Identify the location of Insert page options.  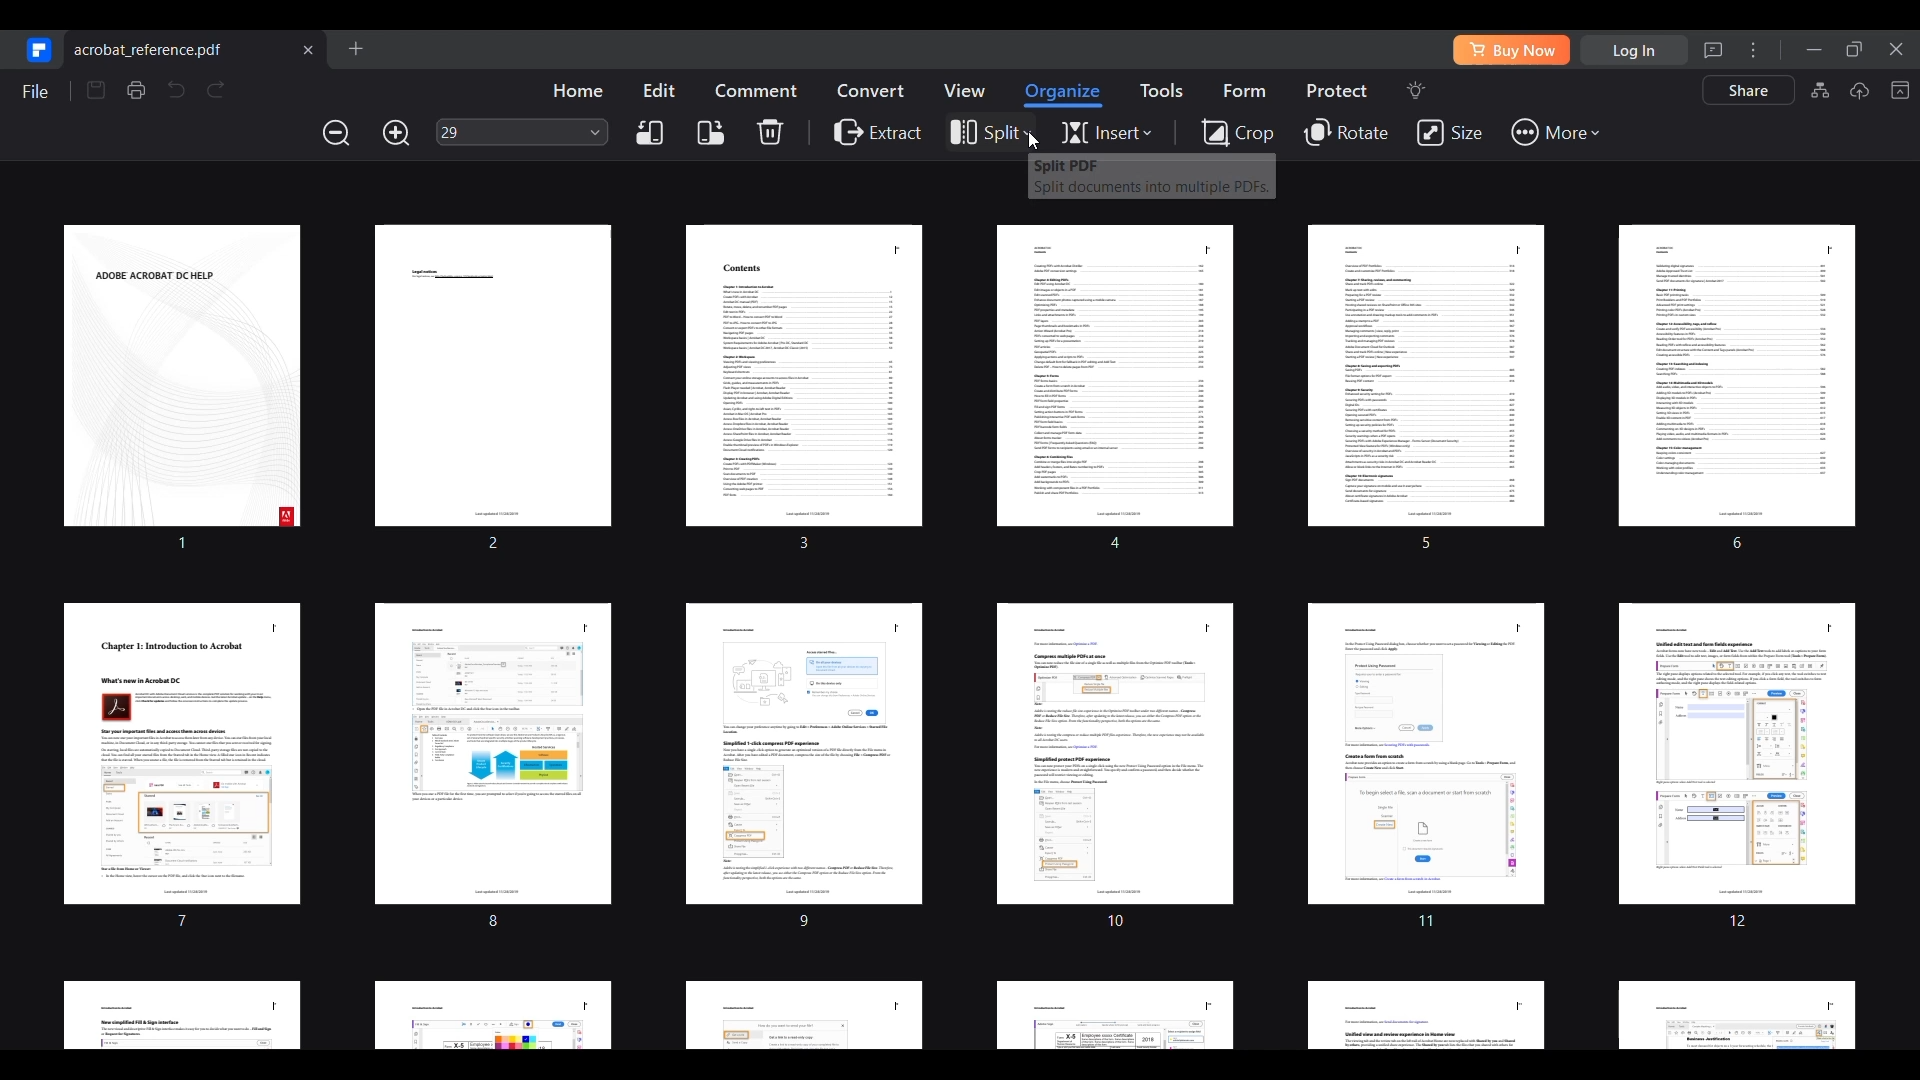
(1106, 133).